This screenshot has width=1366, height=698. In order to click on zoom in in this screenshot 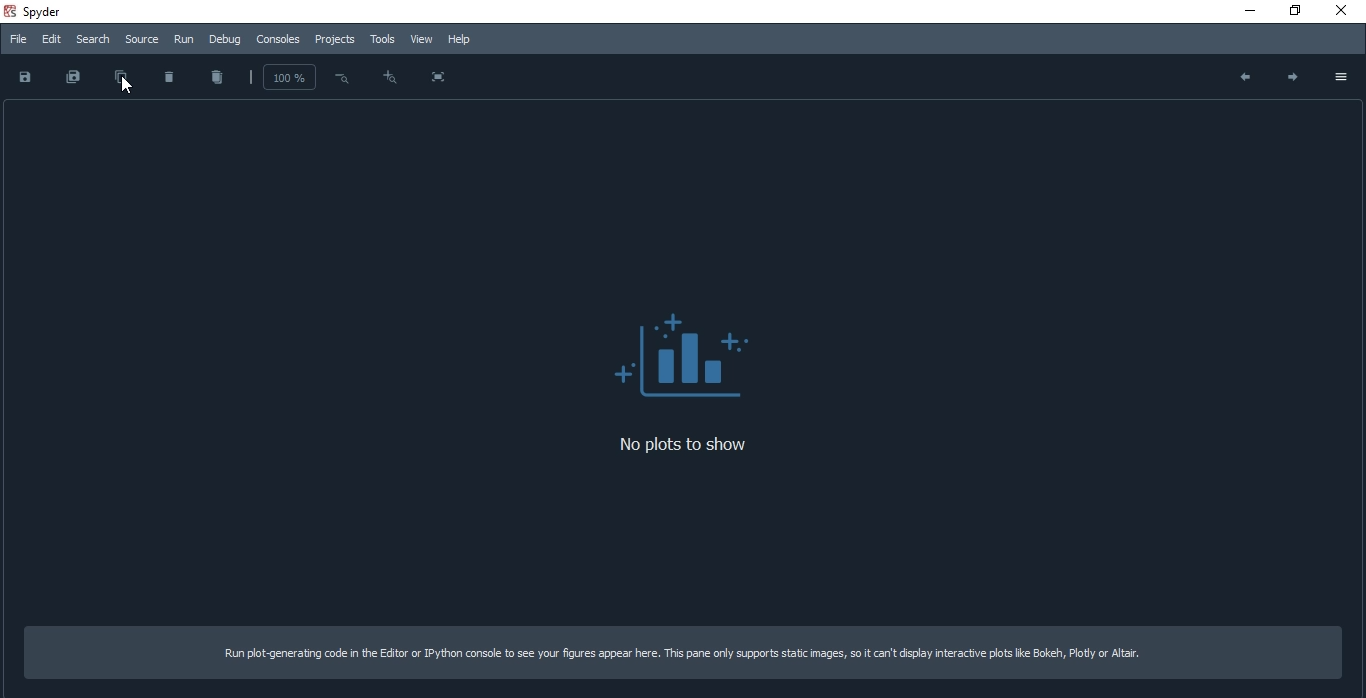, I will do `click(388, 77)`.